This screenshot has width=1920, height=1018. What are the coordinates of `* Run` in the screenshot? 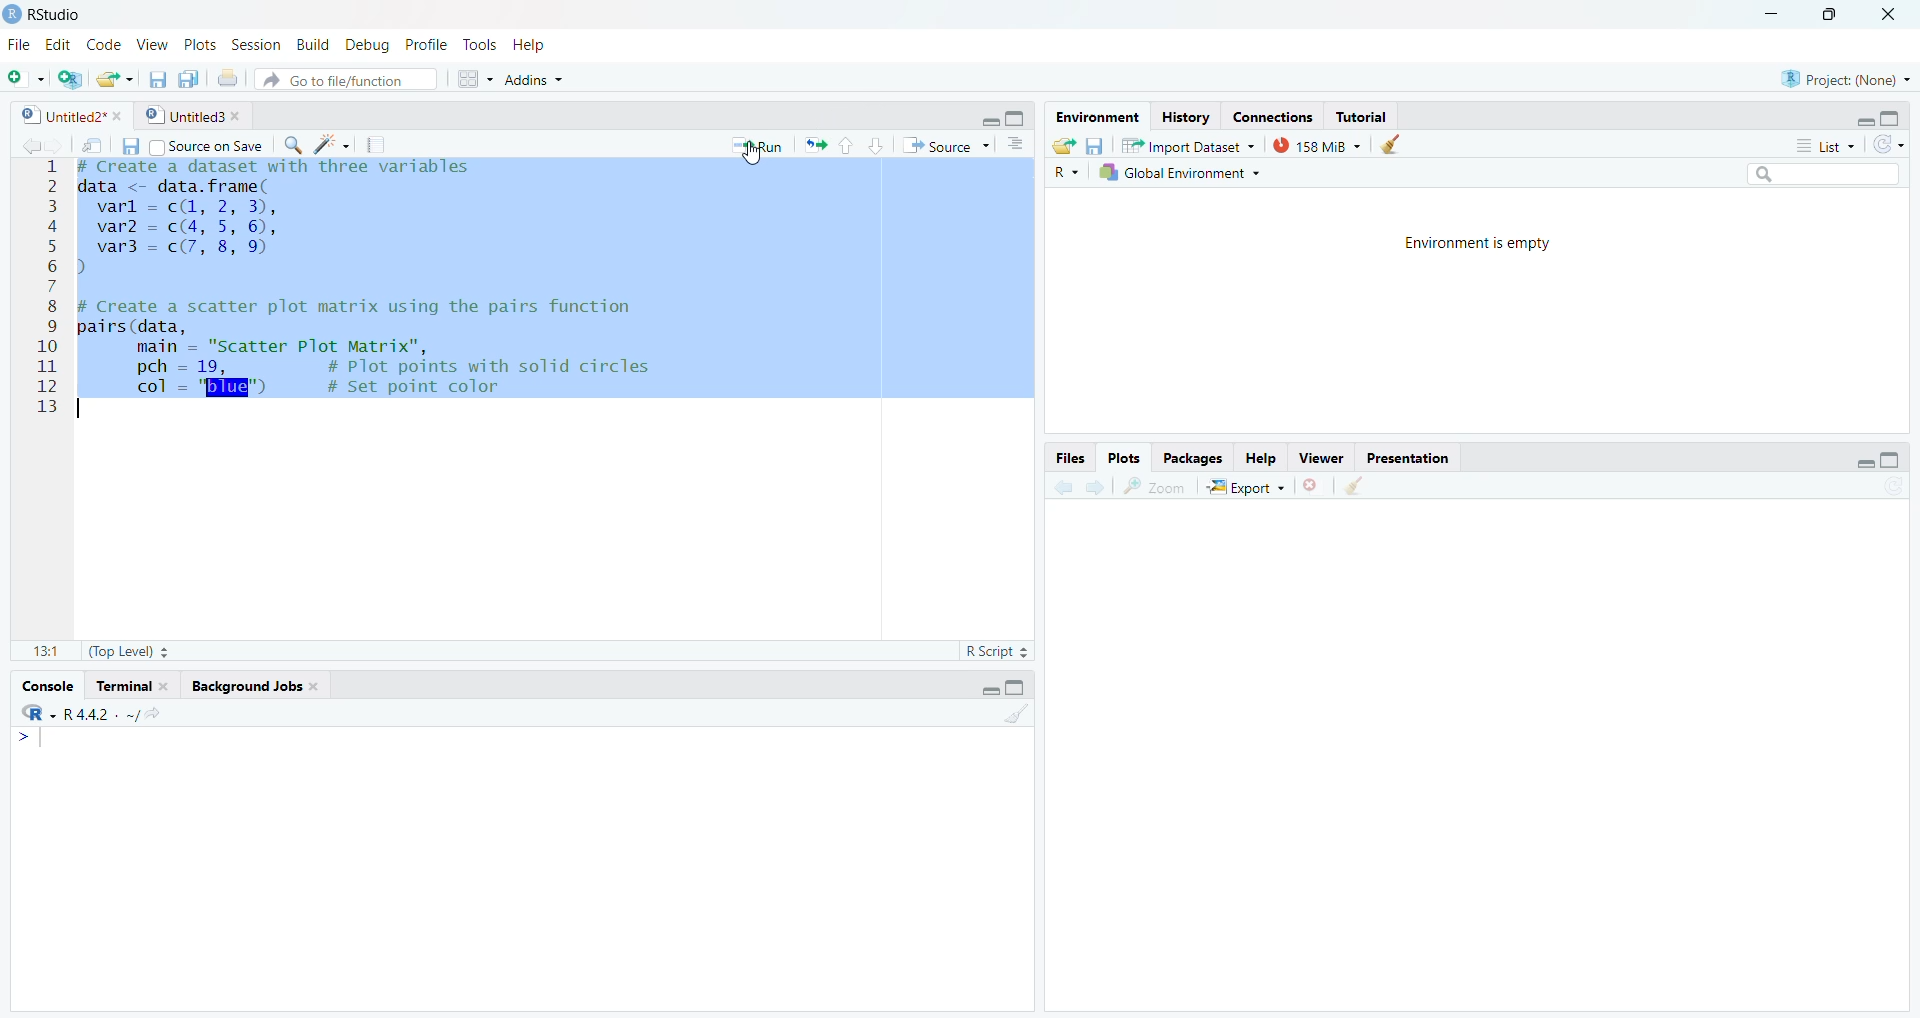 It's located at (755, 143).